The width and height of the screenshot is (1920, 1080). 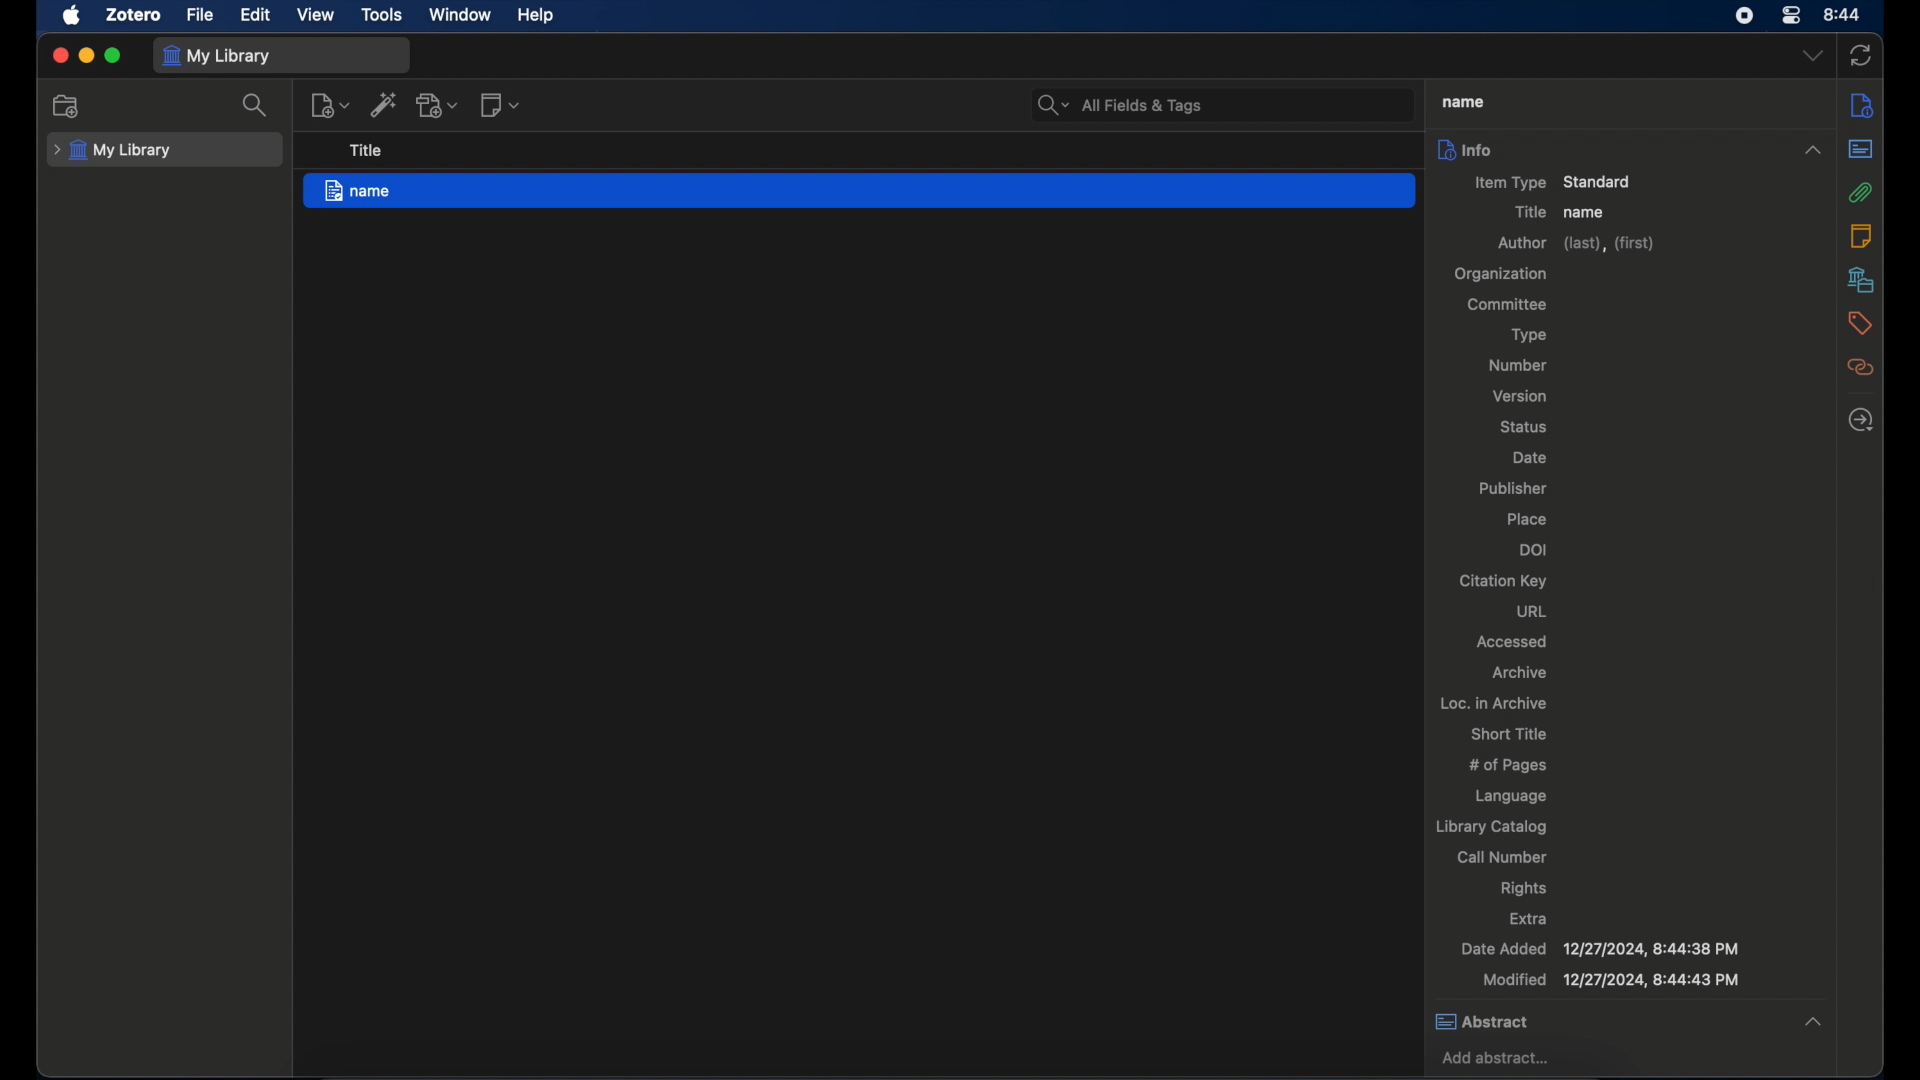 What do you see at coordinates (1518, 396) in the screenshot?
I see `version` at bounding box center [1518, 396].